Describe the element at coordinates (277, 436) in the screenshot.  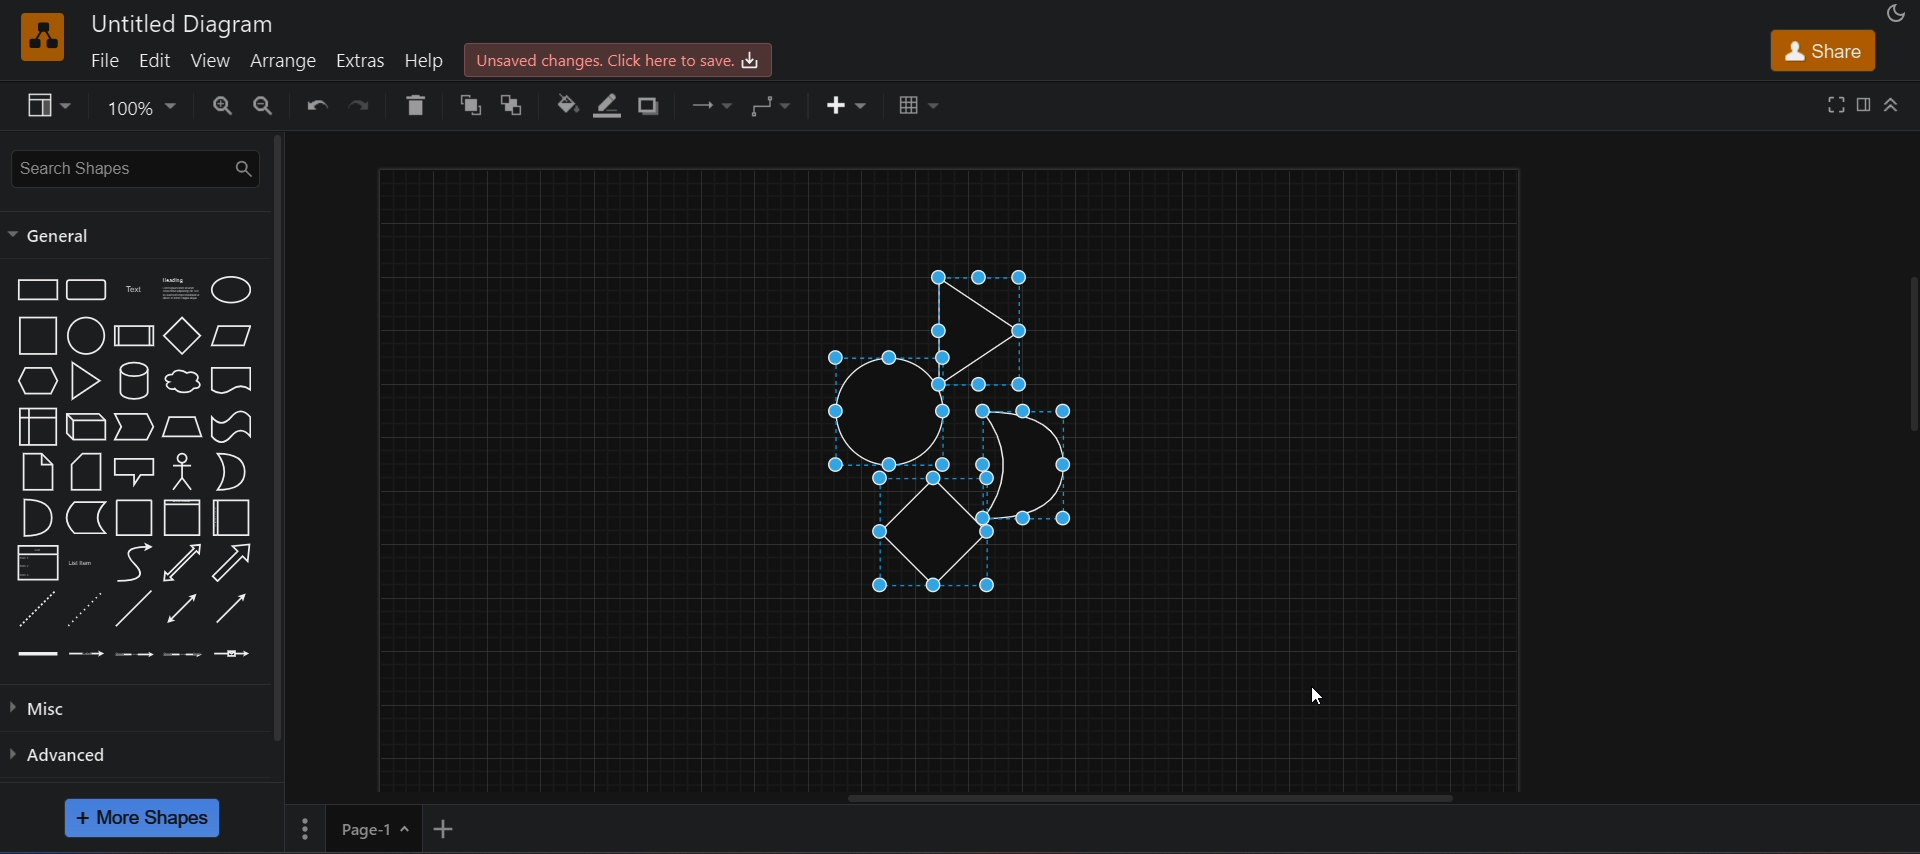
I see `vertical scroll bar` at that location.